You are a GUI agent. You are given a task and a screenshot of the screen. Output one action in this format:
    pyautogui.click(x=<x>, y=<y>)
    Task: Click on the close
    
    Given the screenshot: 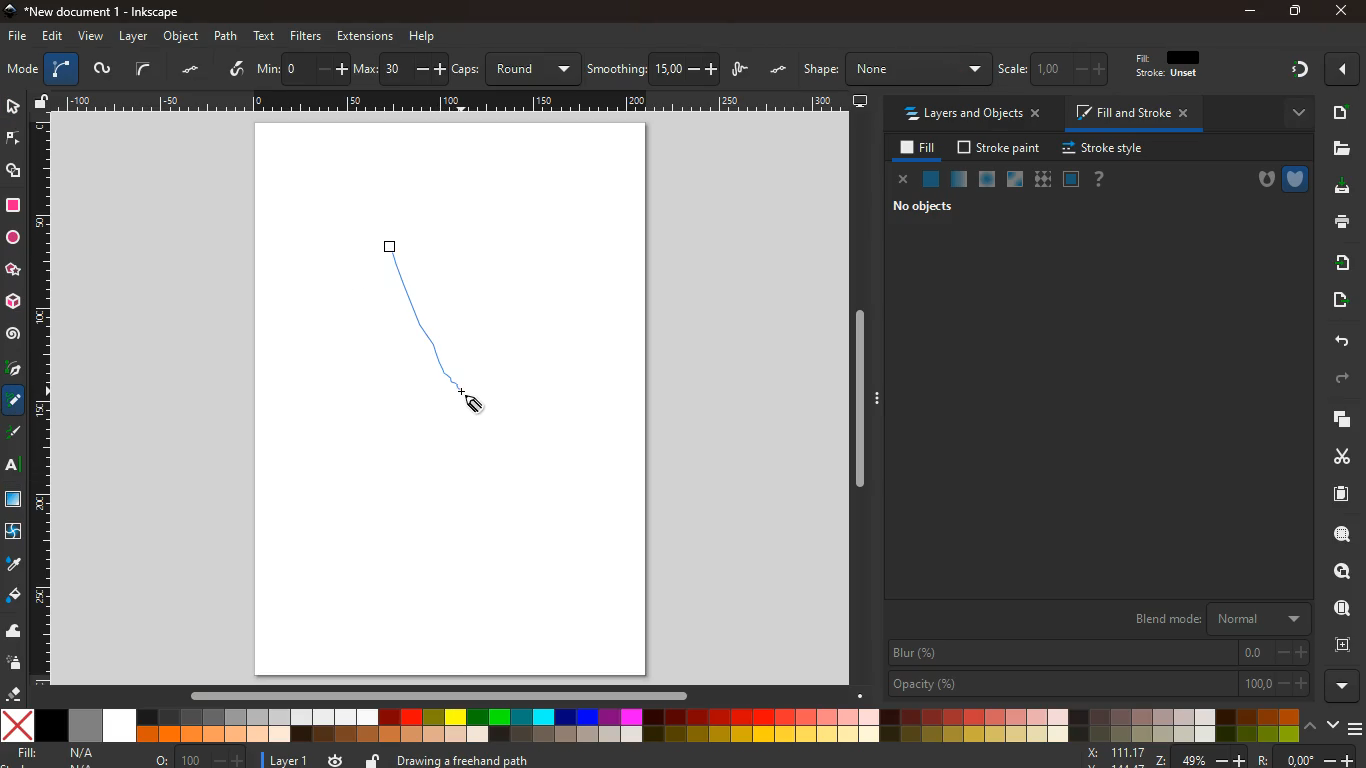 What is the action you would take?
    pyautogui.click(x=904, y=181)
    